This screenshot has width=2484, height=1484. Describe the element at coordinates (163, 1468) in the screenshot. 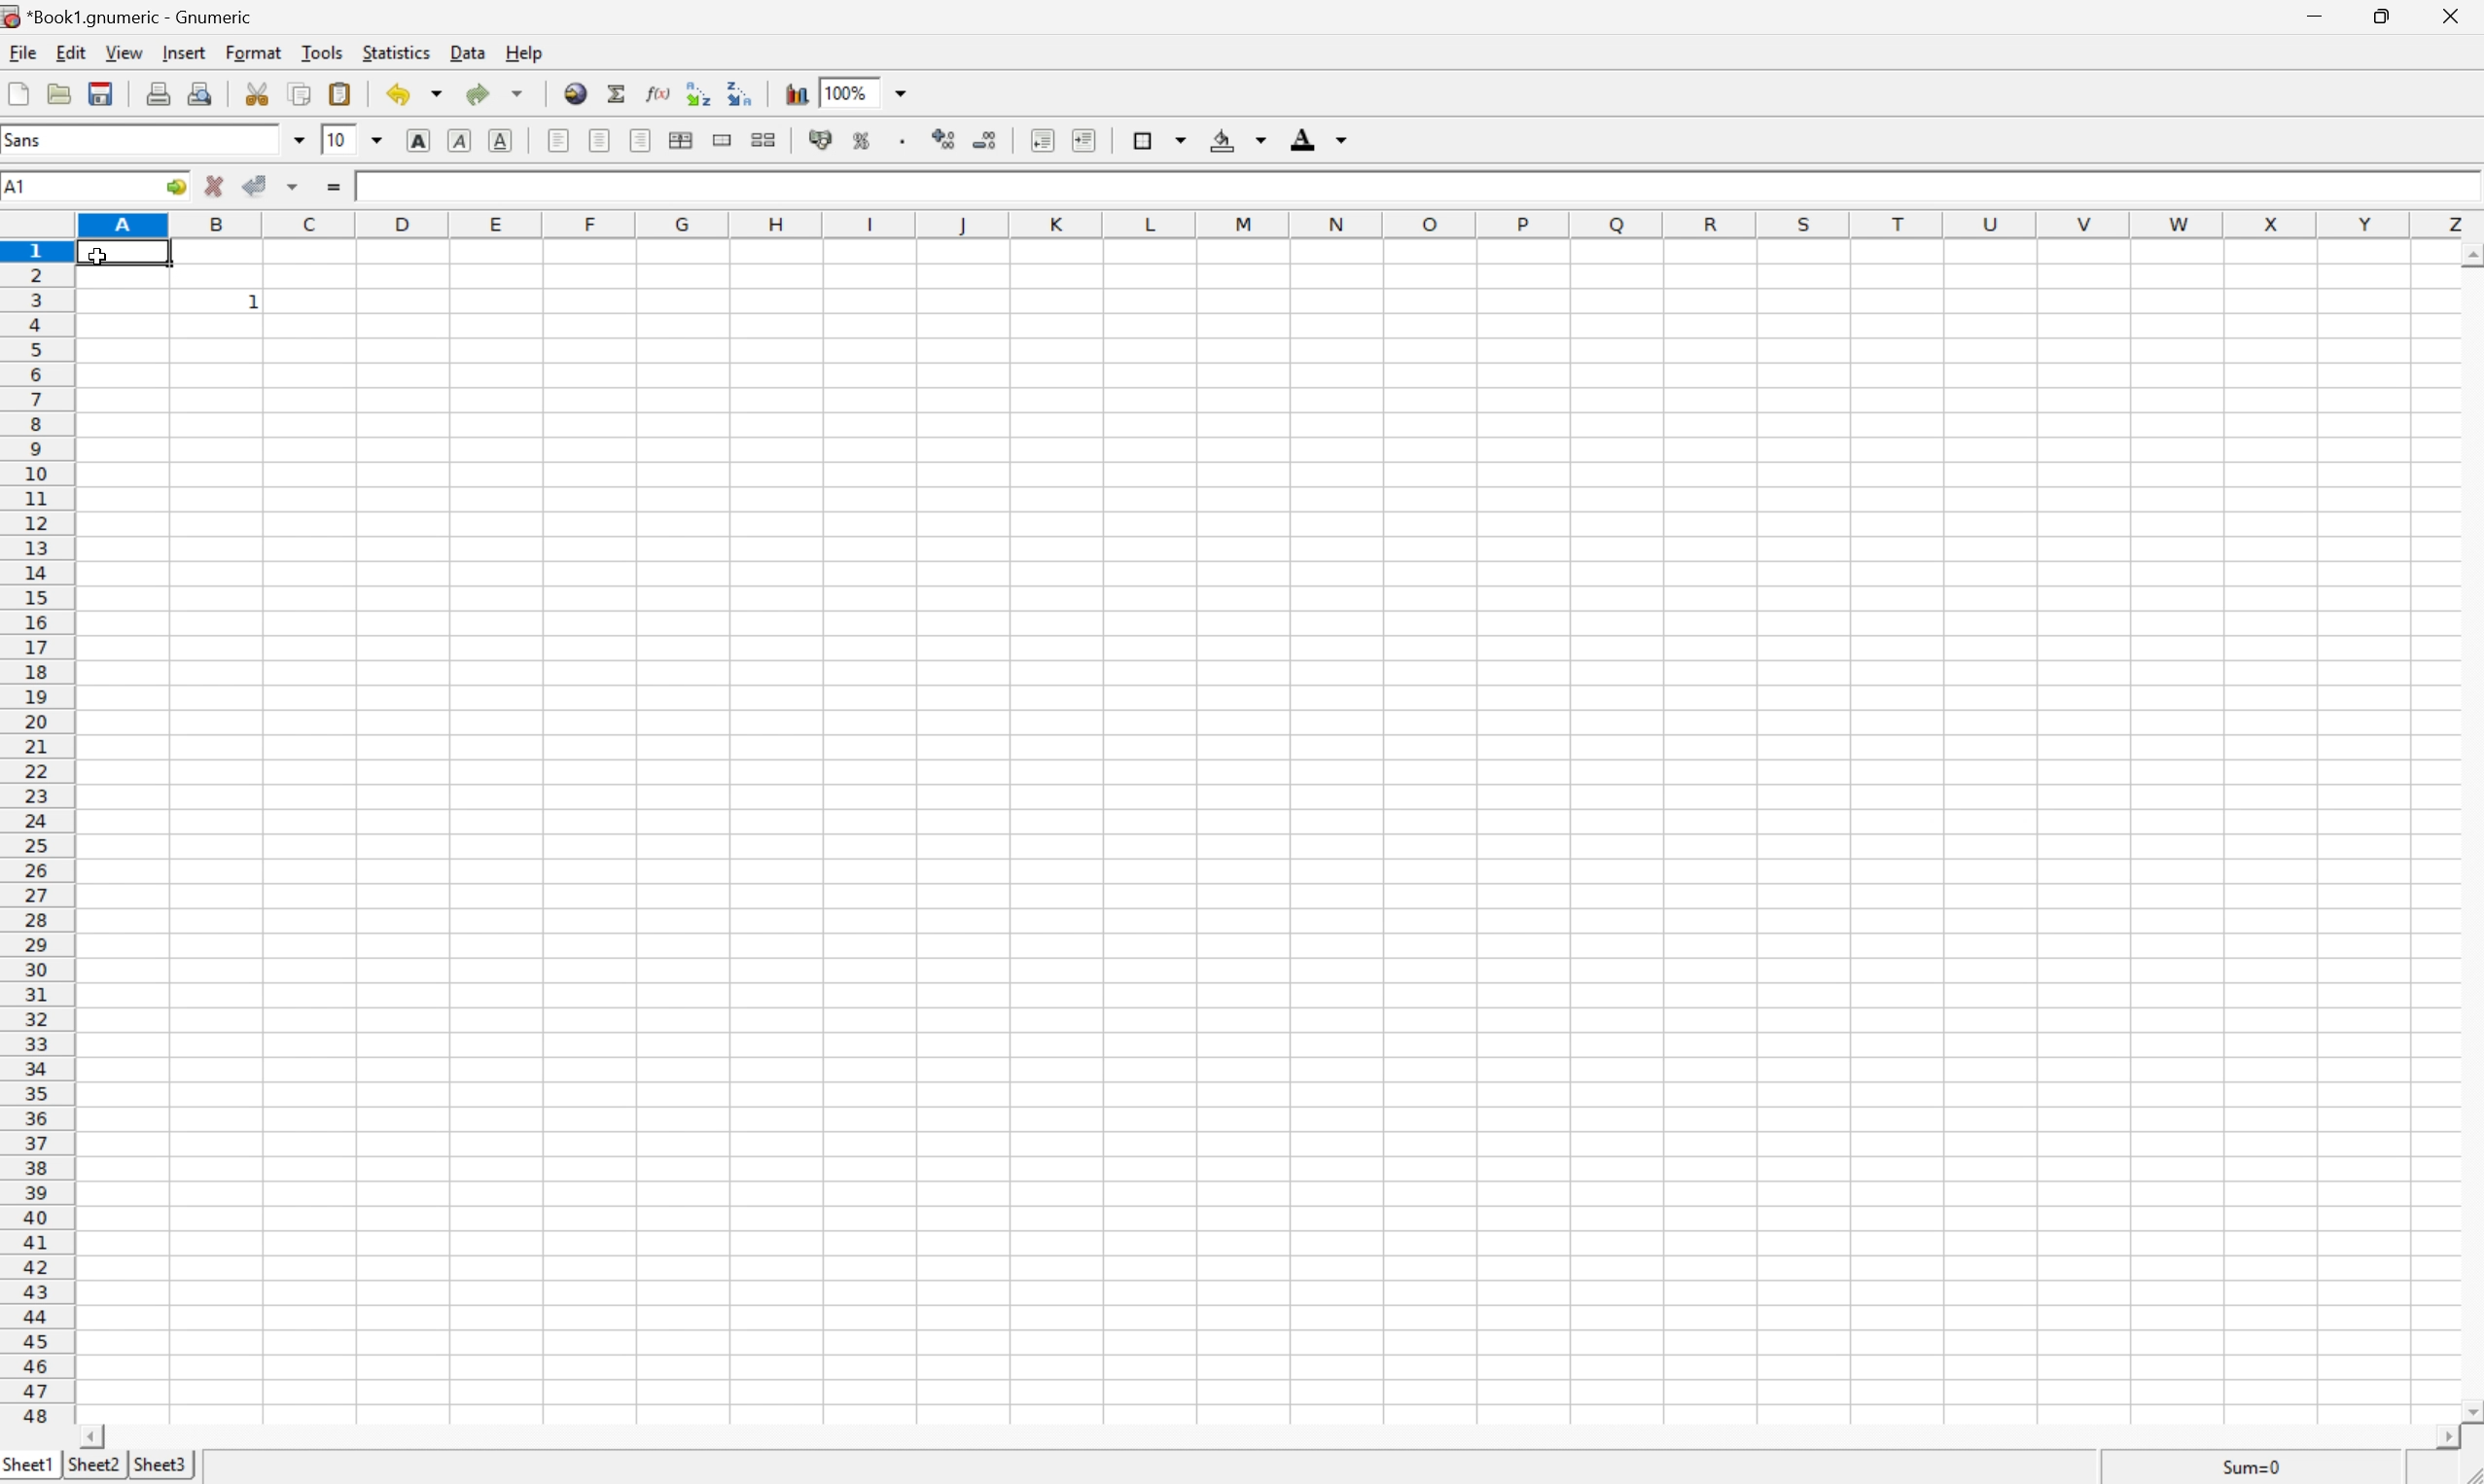

I see `sheet3` at that location.